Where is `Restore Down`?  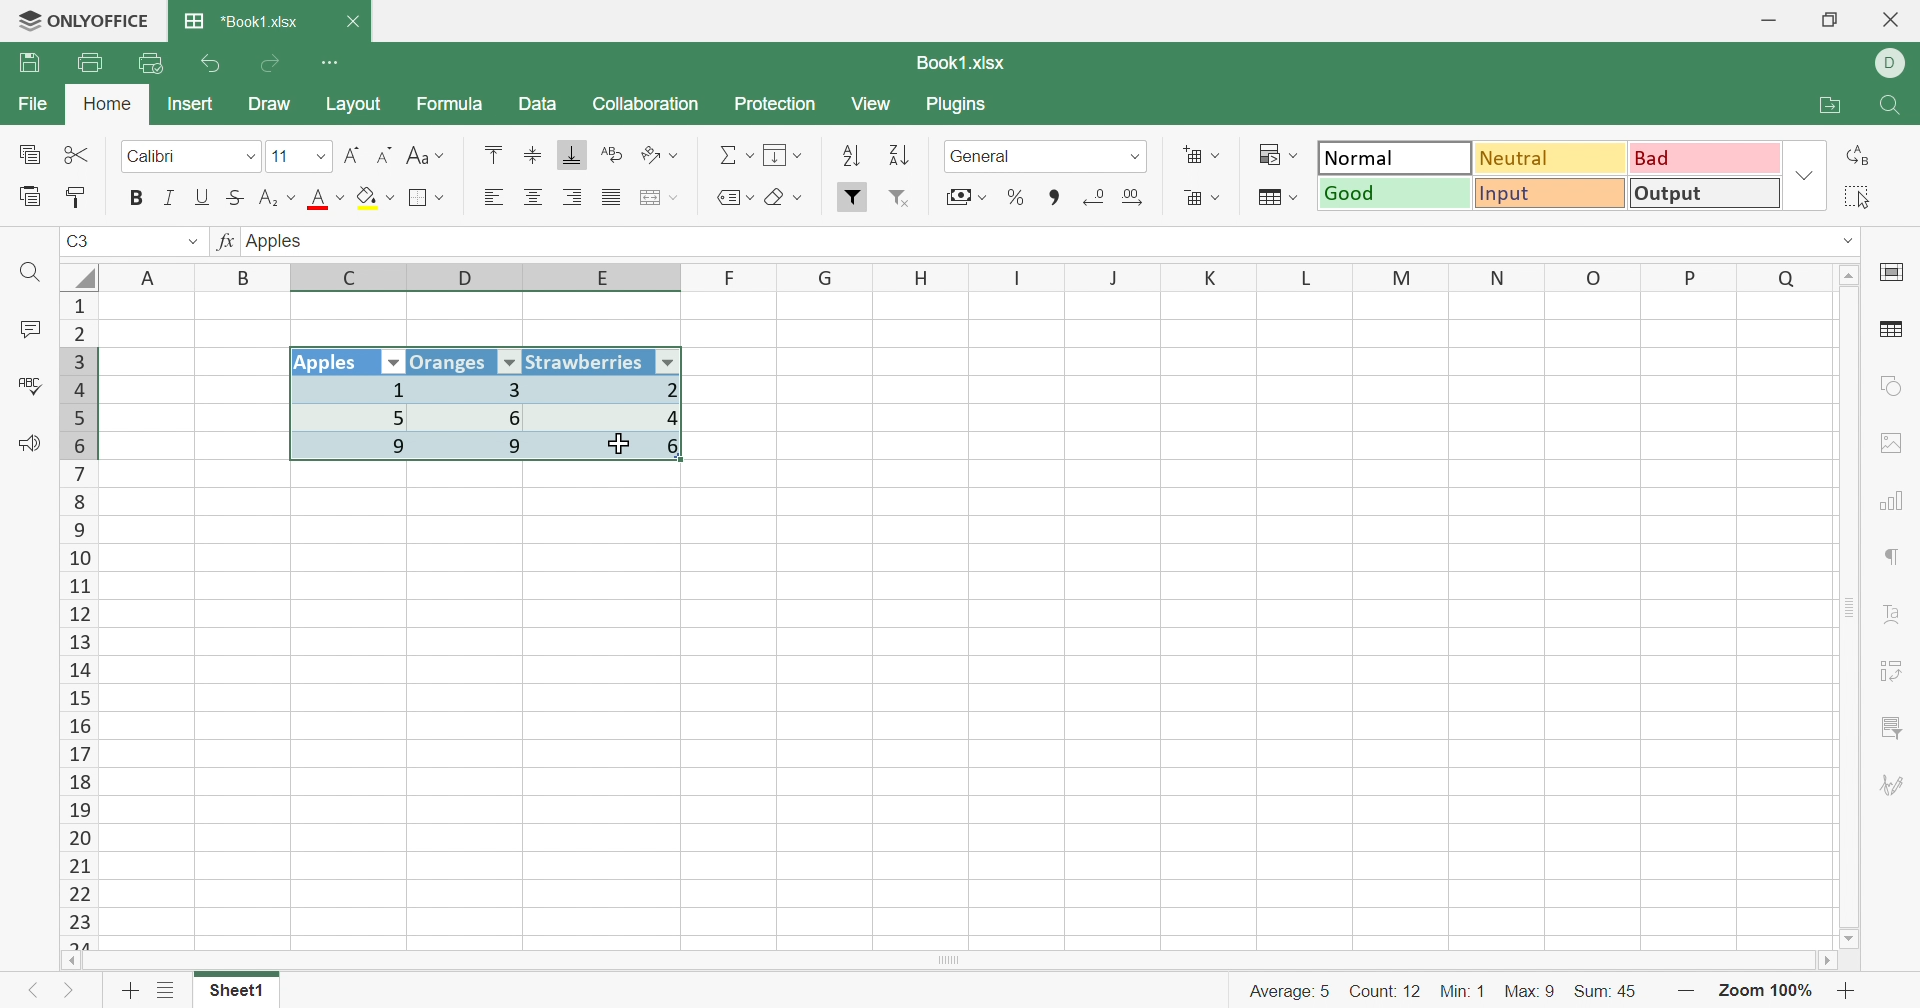
Restore Down is located at coordinates (1833, 20).